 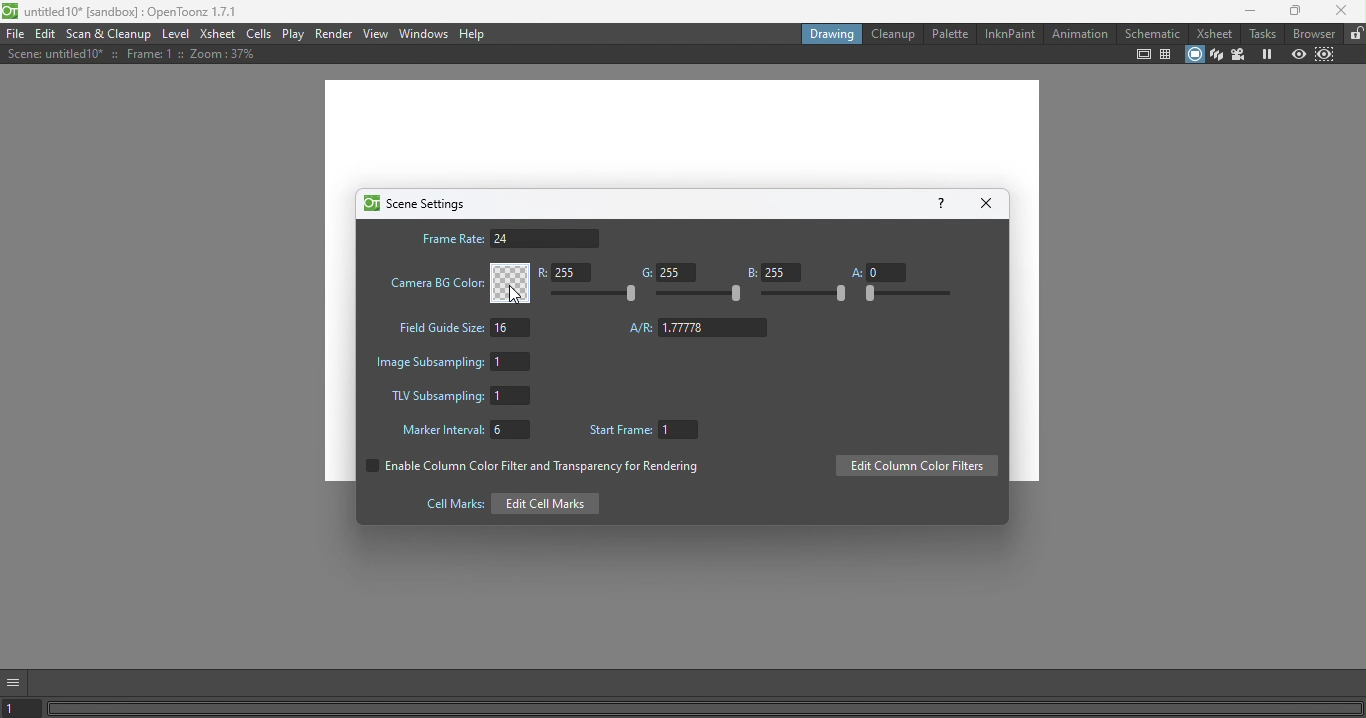 I want to click on A, so click(x=878, y=271).